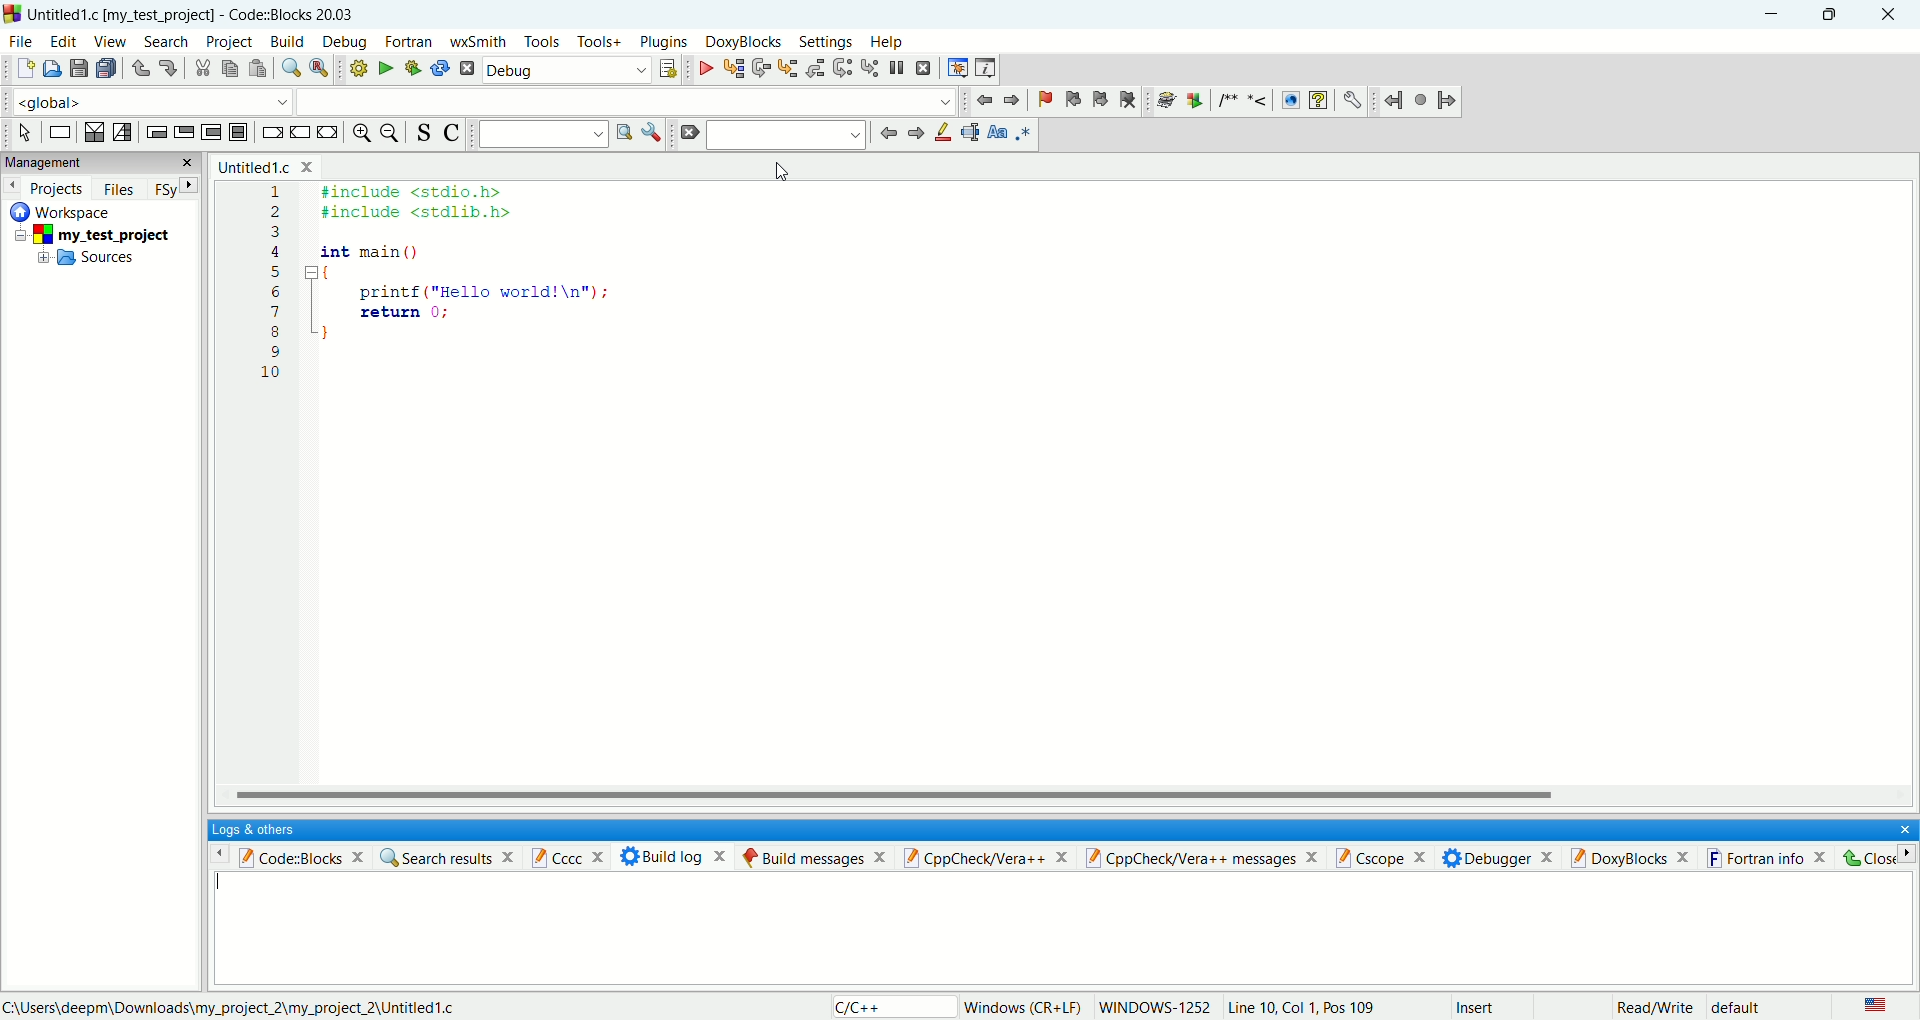 The width and height of the screenshot is (1920, 1020). Describe the element at coordinates (1204, 857) in the screenshot. I see `Cppcheck/vera++ messages` at that location.